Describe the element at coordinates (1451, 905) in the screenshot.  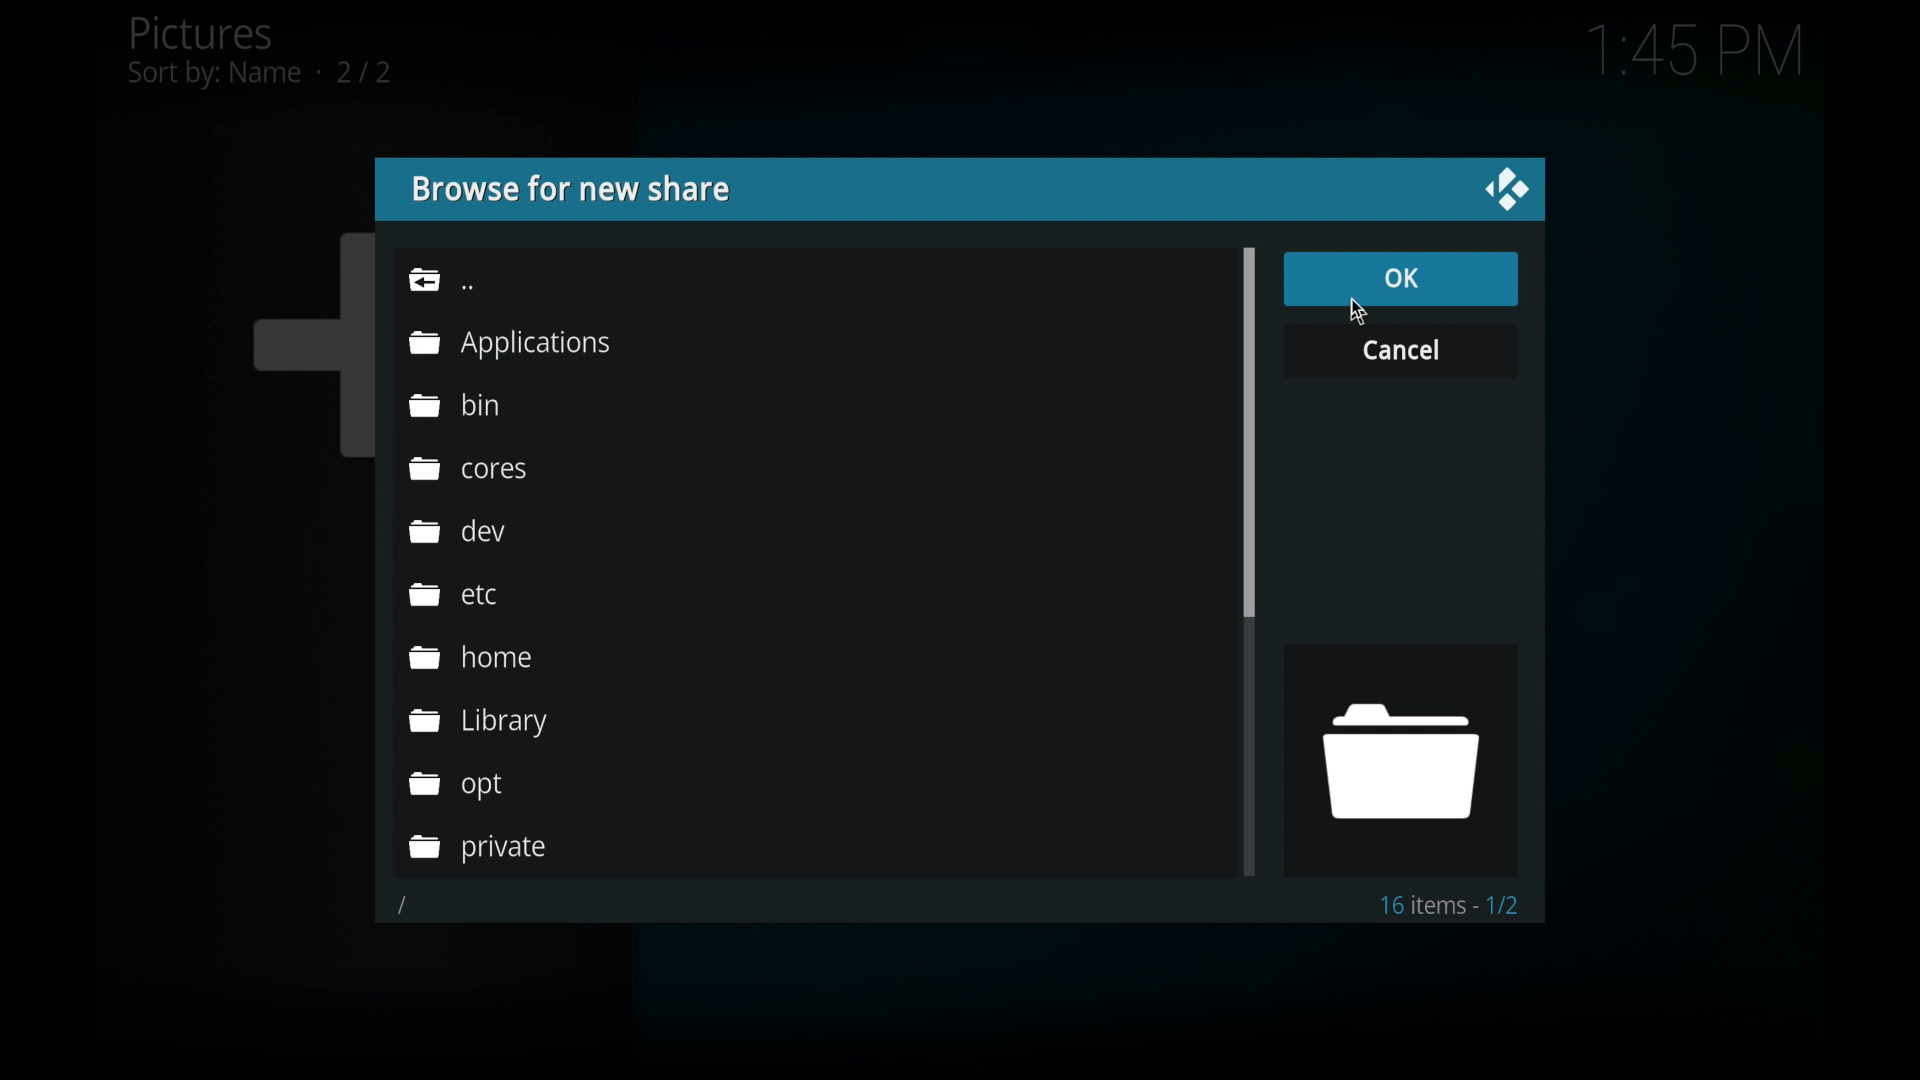
I see `16 items` at that location.